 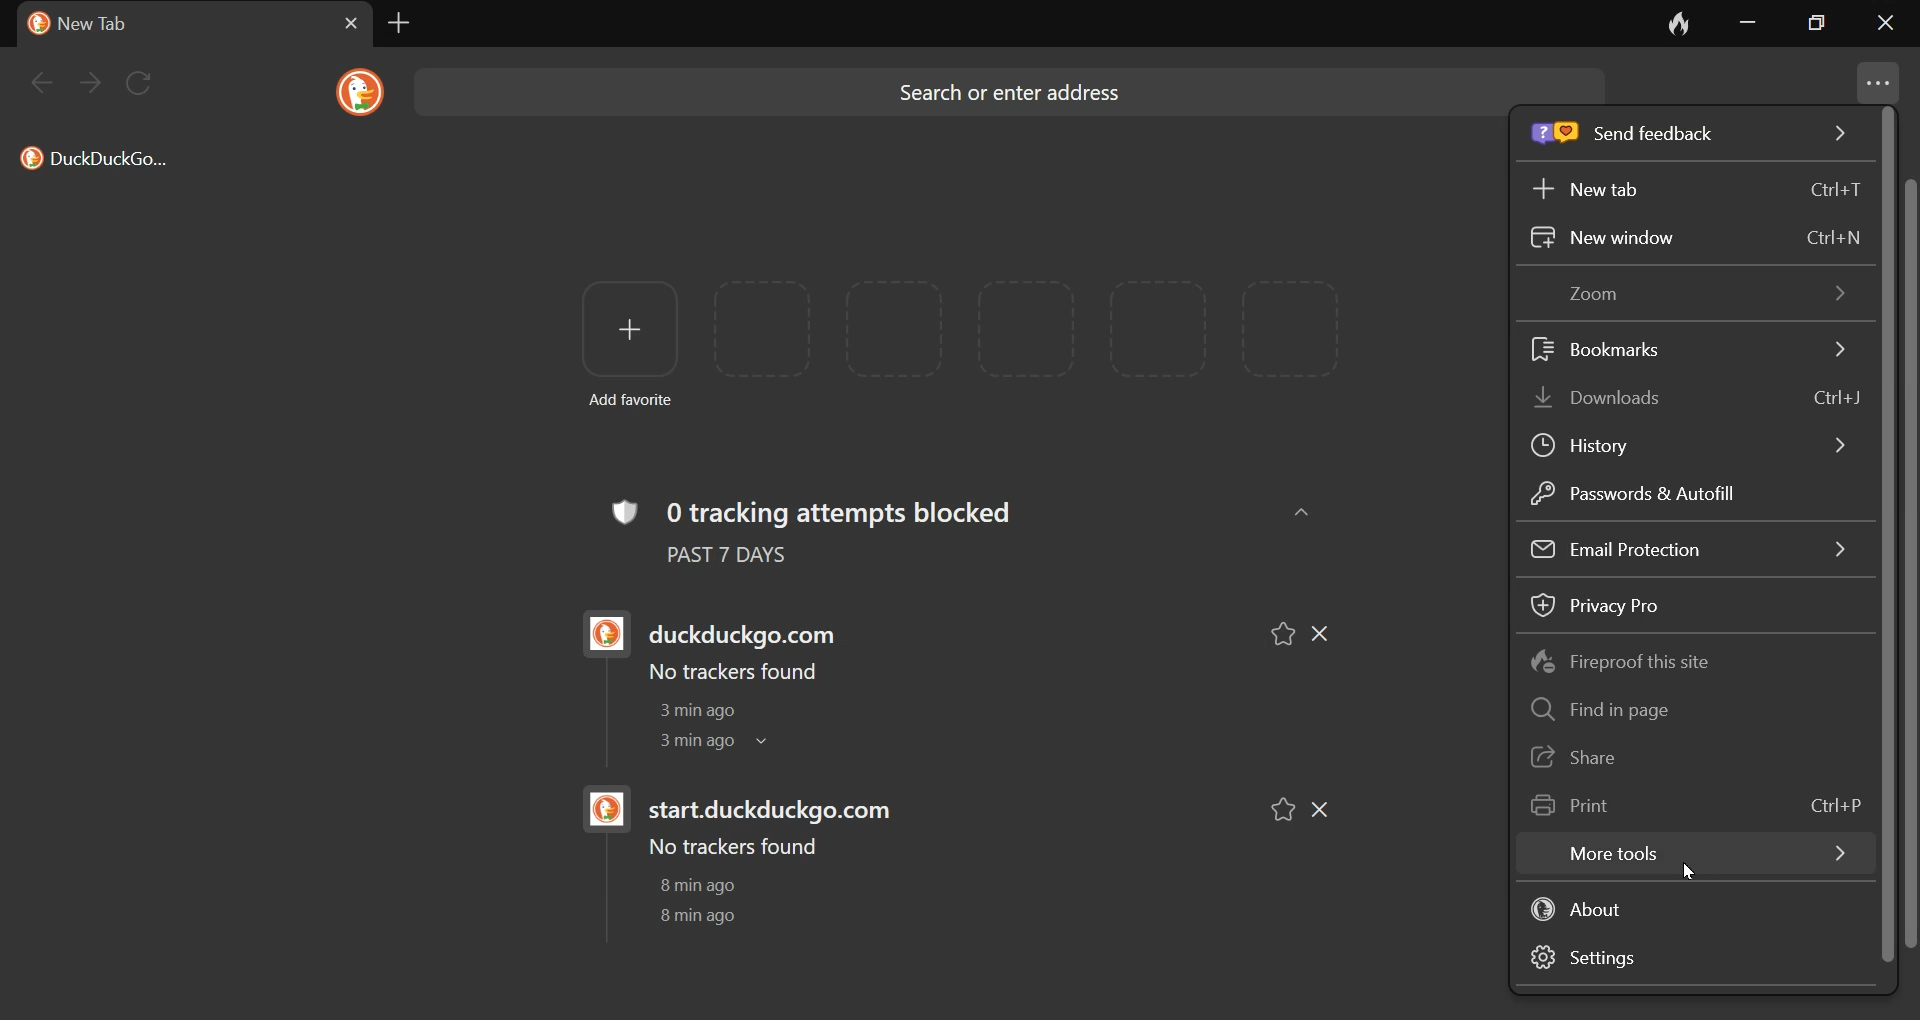 I want to click on Passwords & Autofill, so click(x=1640, y=490).